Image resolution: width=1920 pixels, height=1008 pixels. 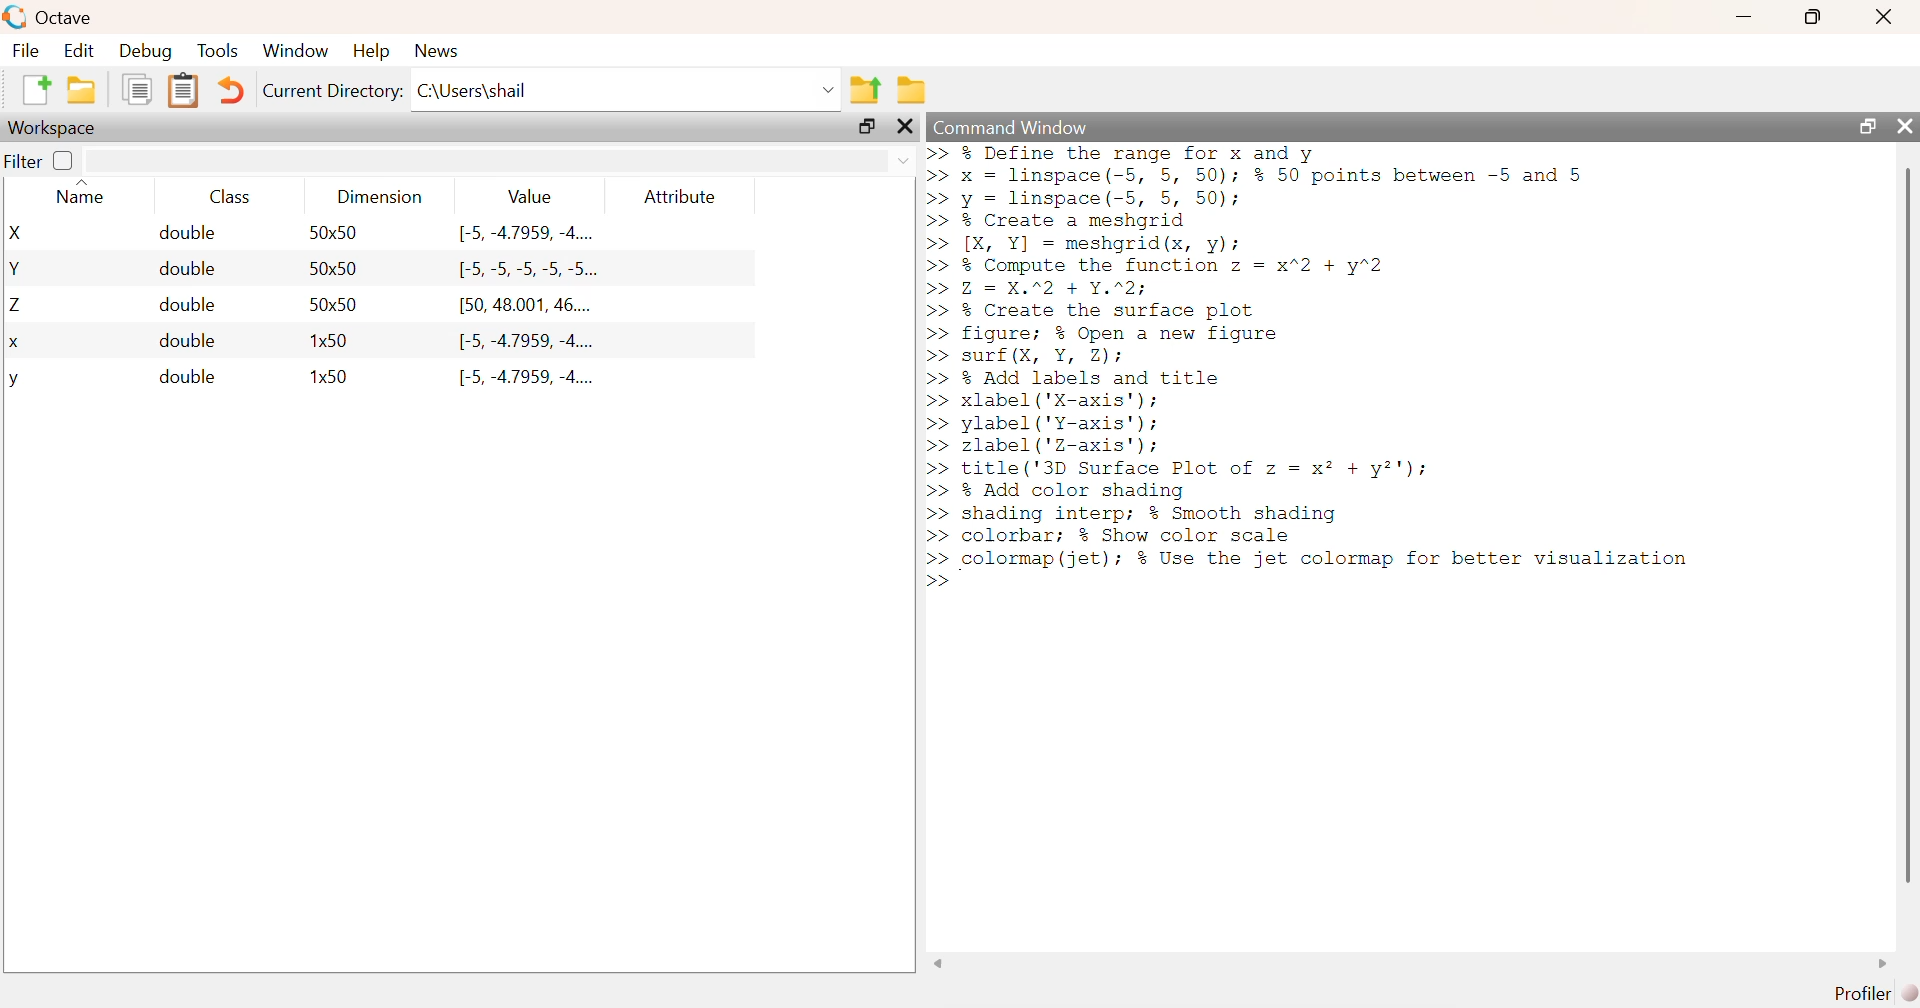 I want to click on [-5,-4.7959, 4...., so click(x=526, y=342).